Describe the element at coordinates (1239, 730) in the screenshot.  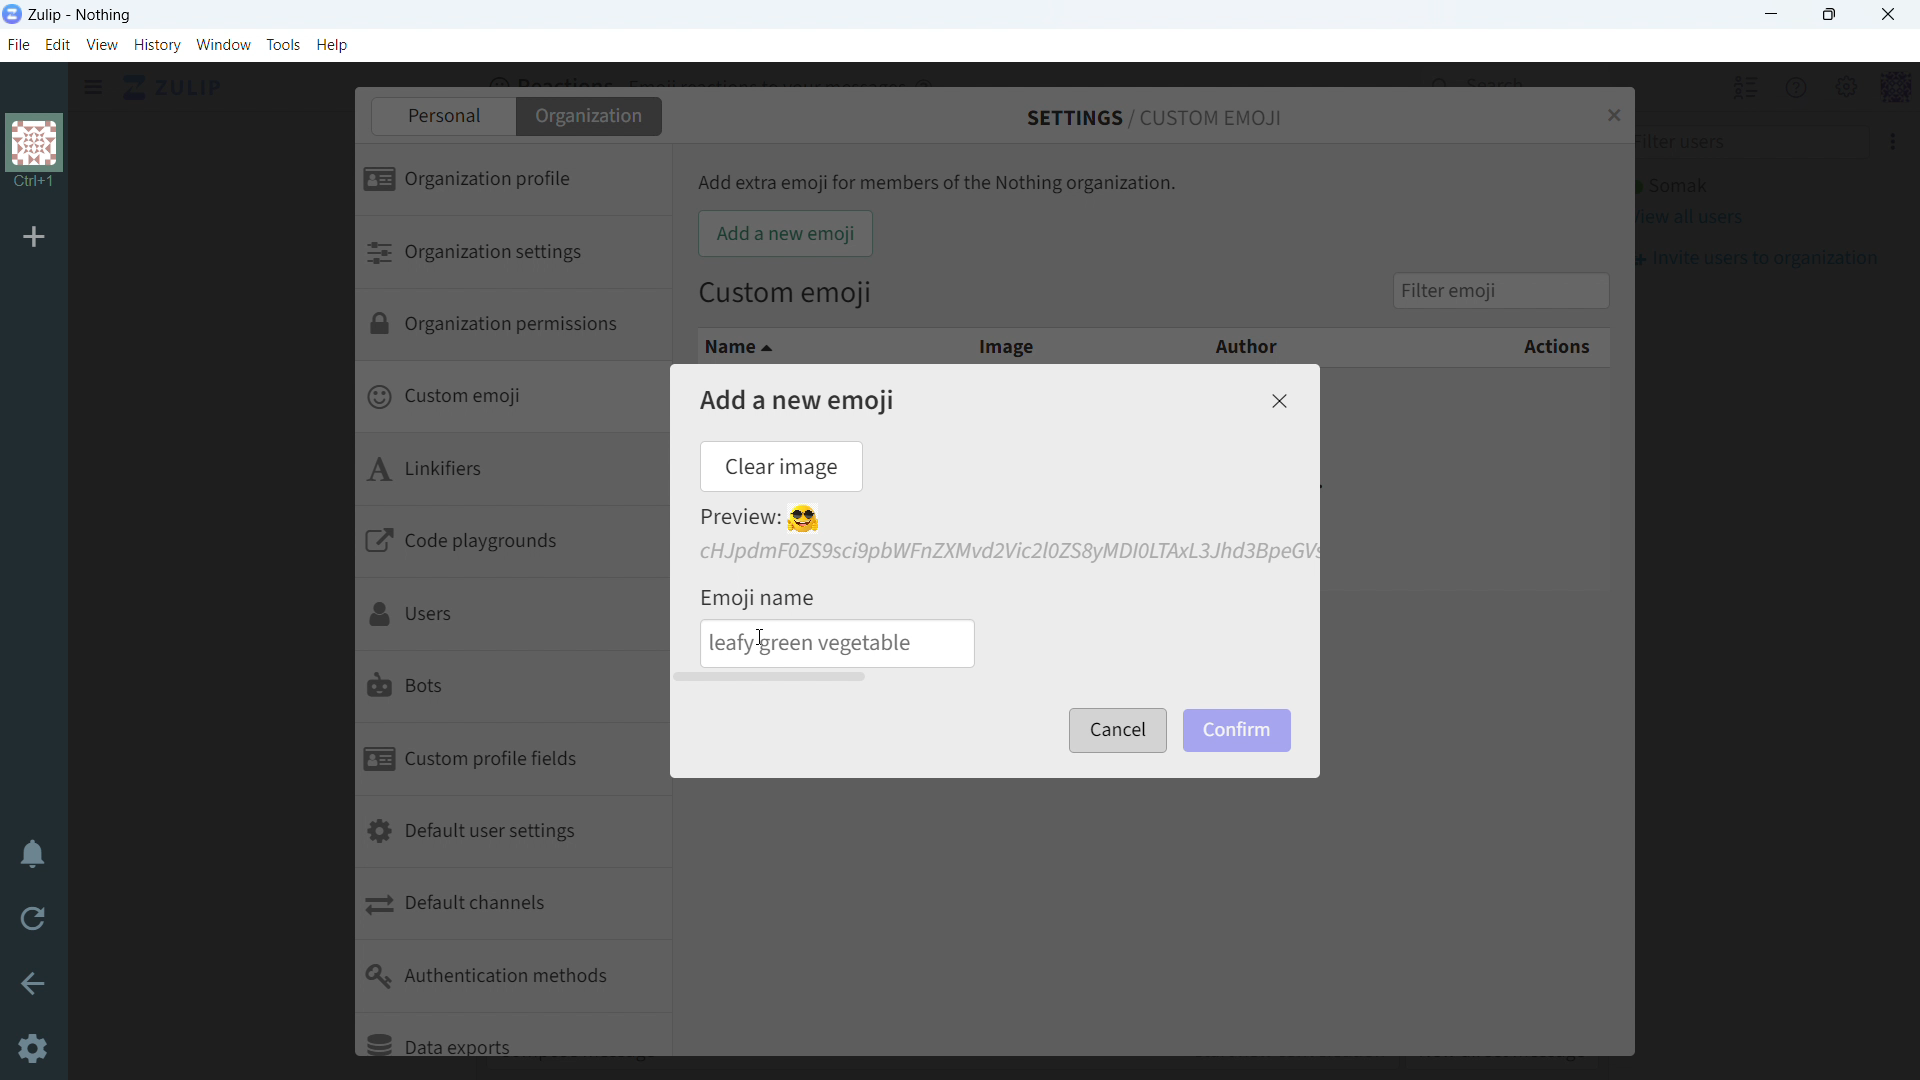
I see `confirm` at that location.